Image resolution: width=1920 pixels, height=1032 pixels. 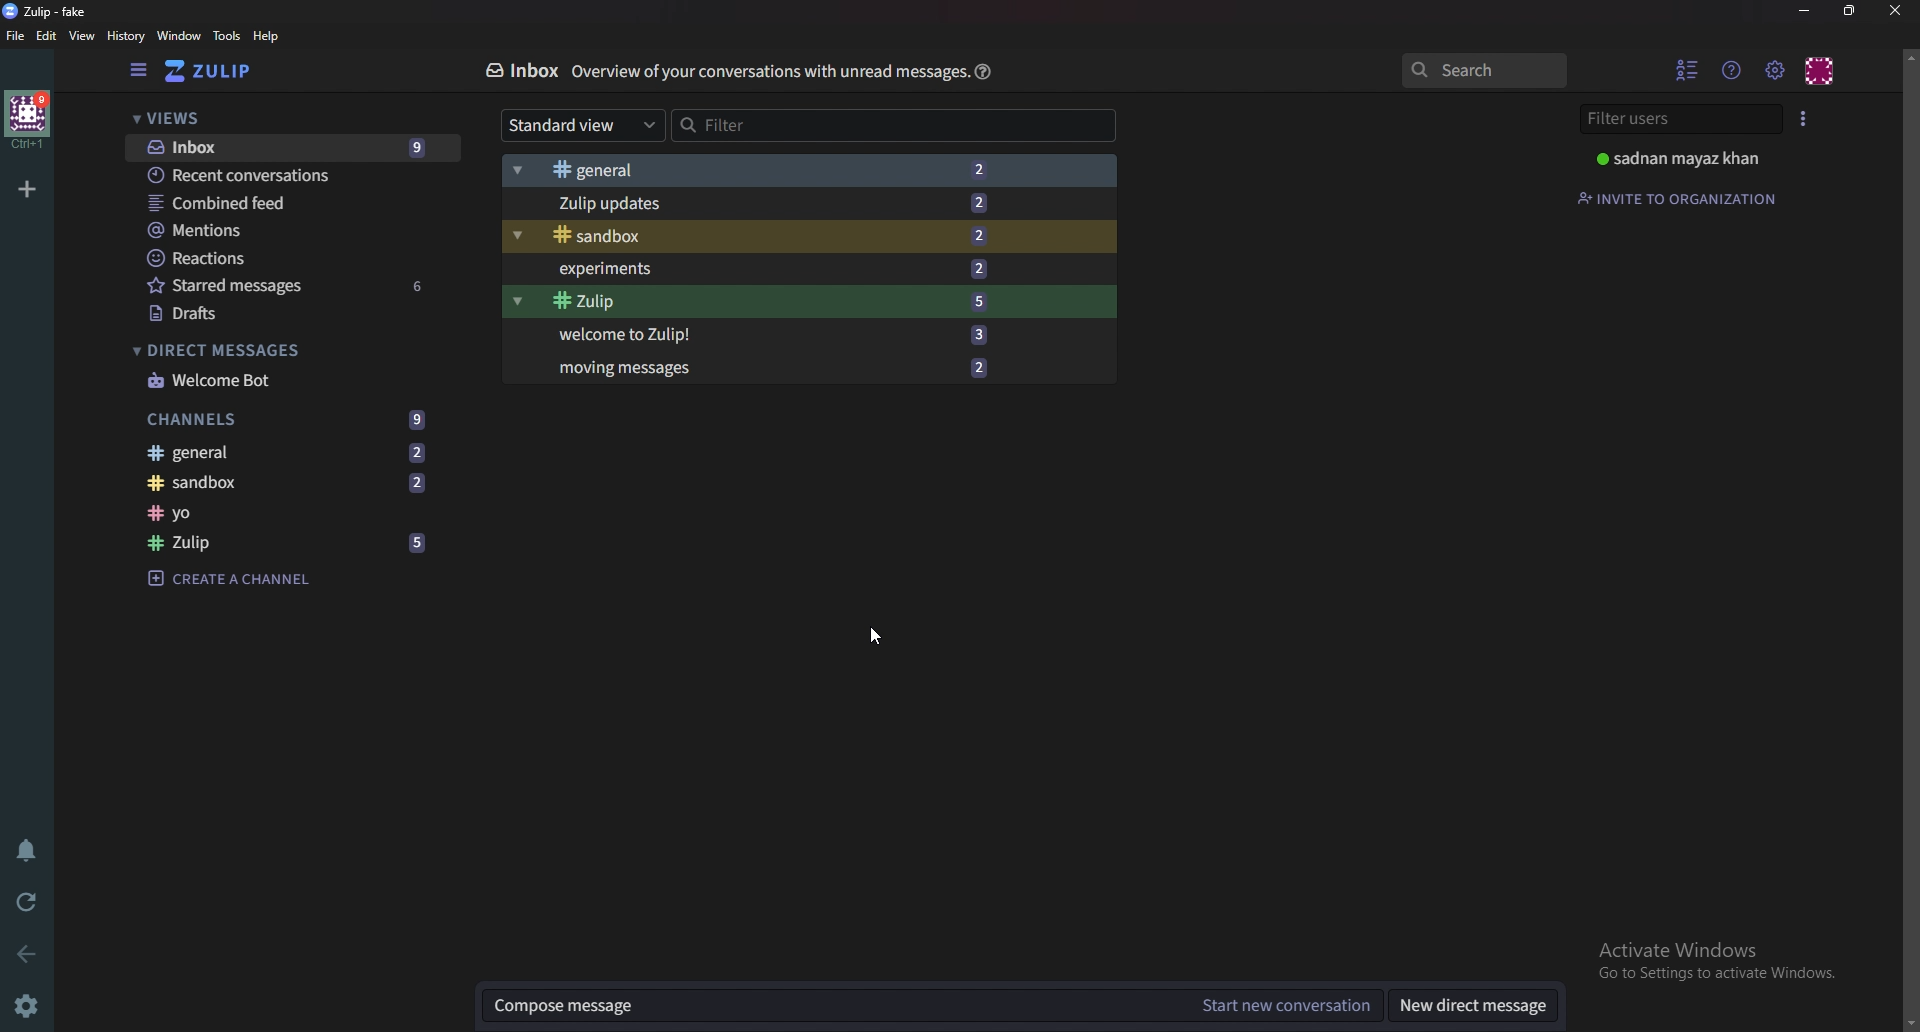 What do you see at coordinates (289, 420) in the screenshot?
I see `Channels` at bounding box center [289, 420].